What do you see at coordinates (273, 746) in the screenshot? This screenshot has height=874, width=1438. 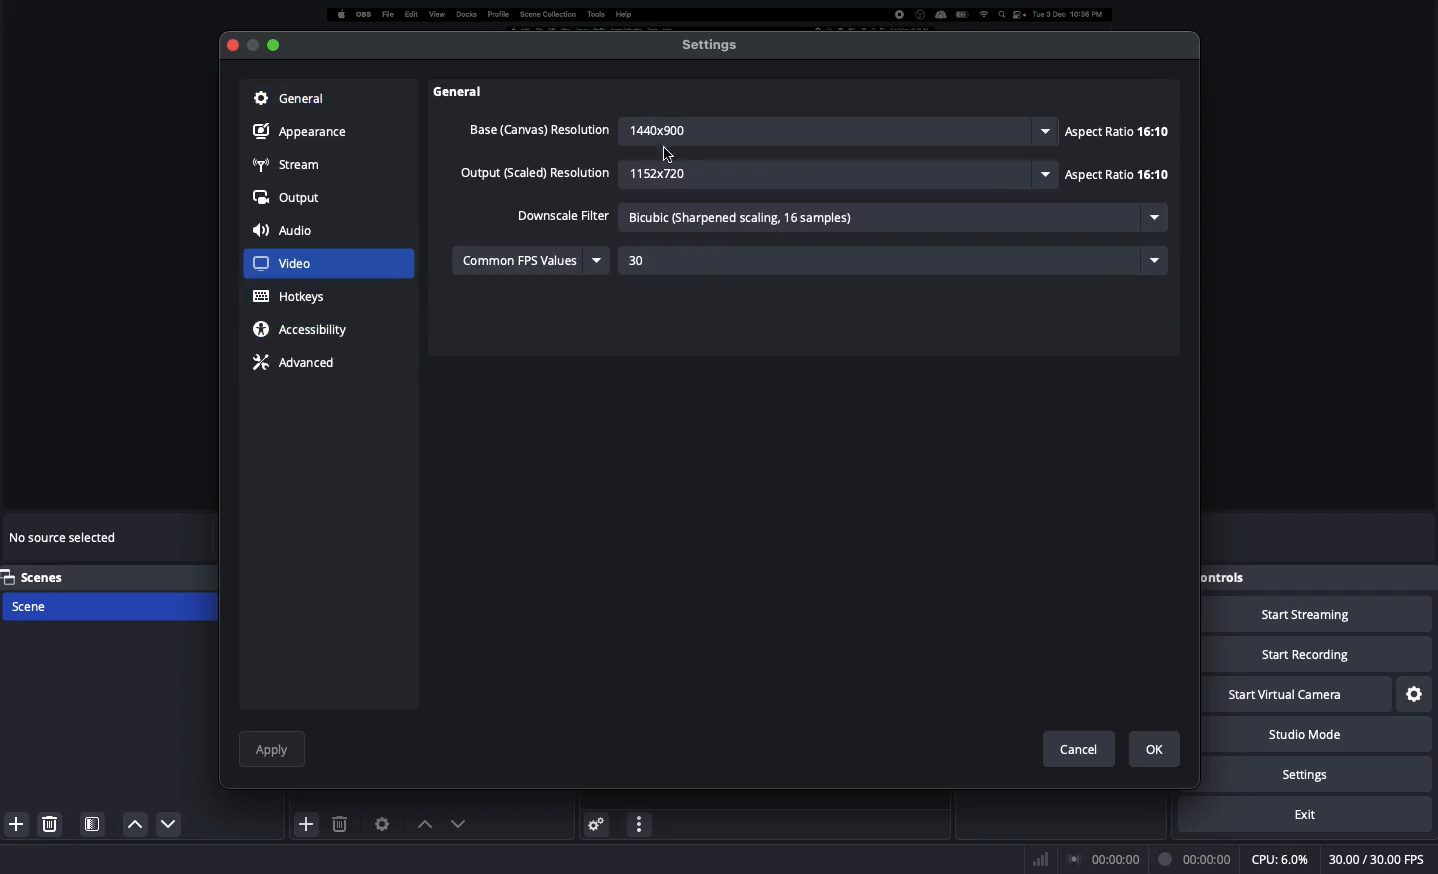 I see `Apply` at bounding box center [273, 746].